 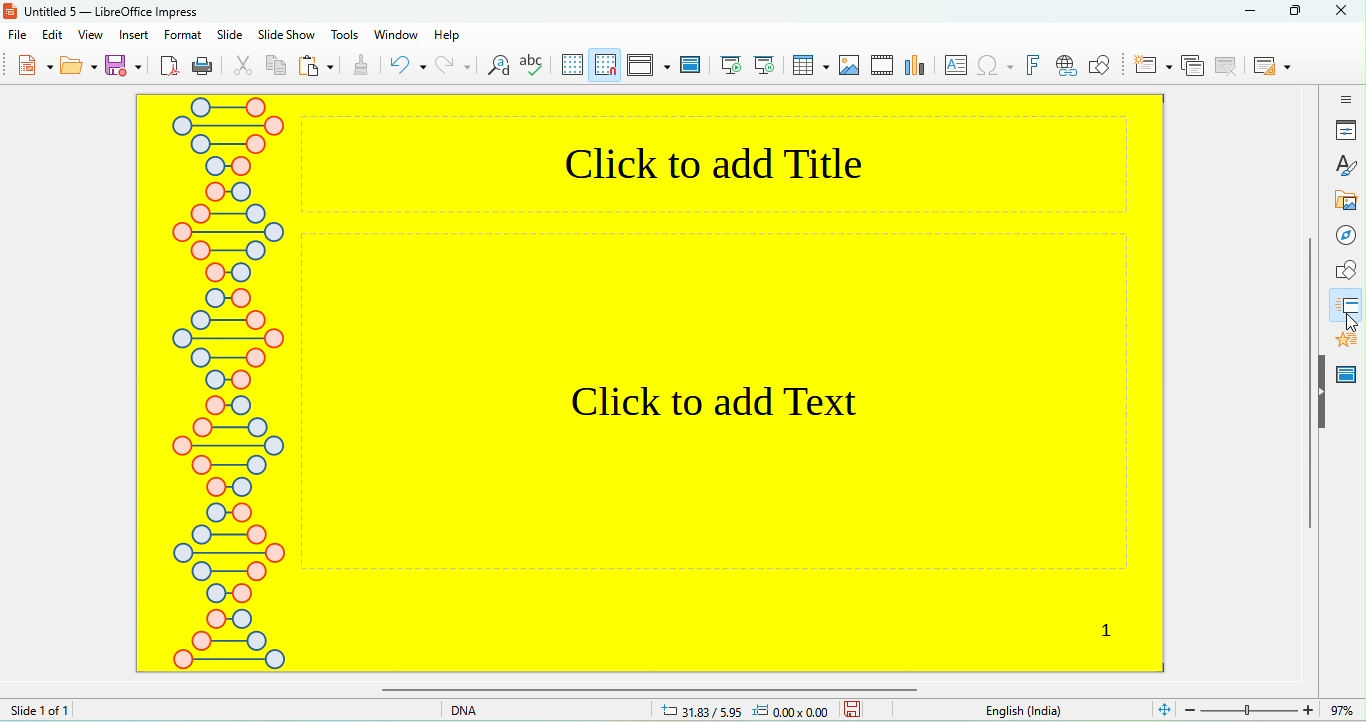 What do you see at coordinates (1343, 194) in the screenshot?
I see `gallery` at bounding box center [1343, 194].